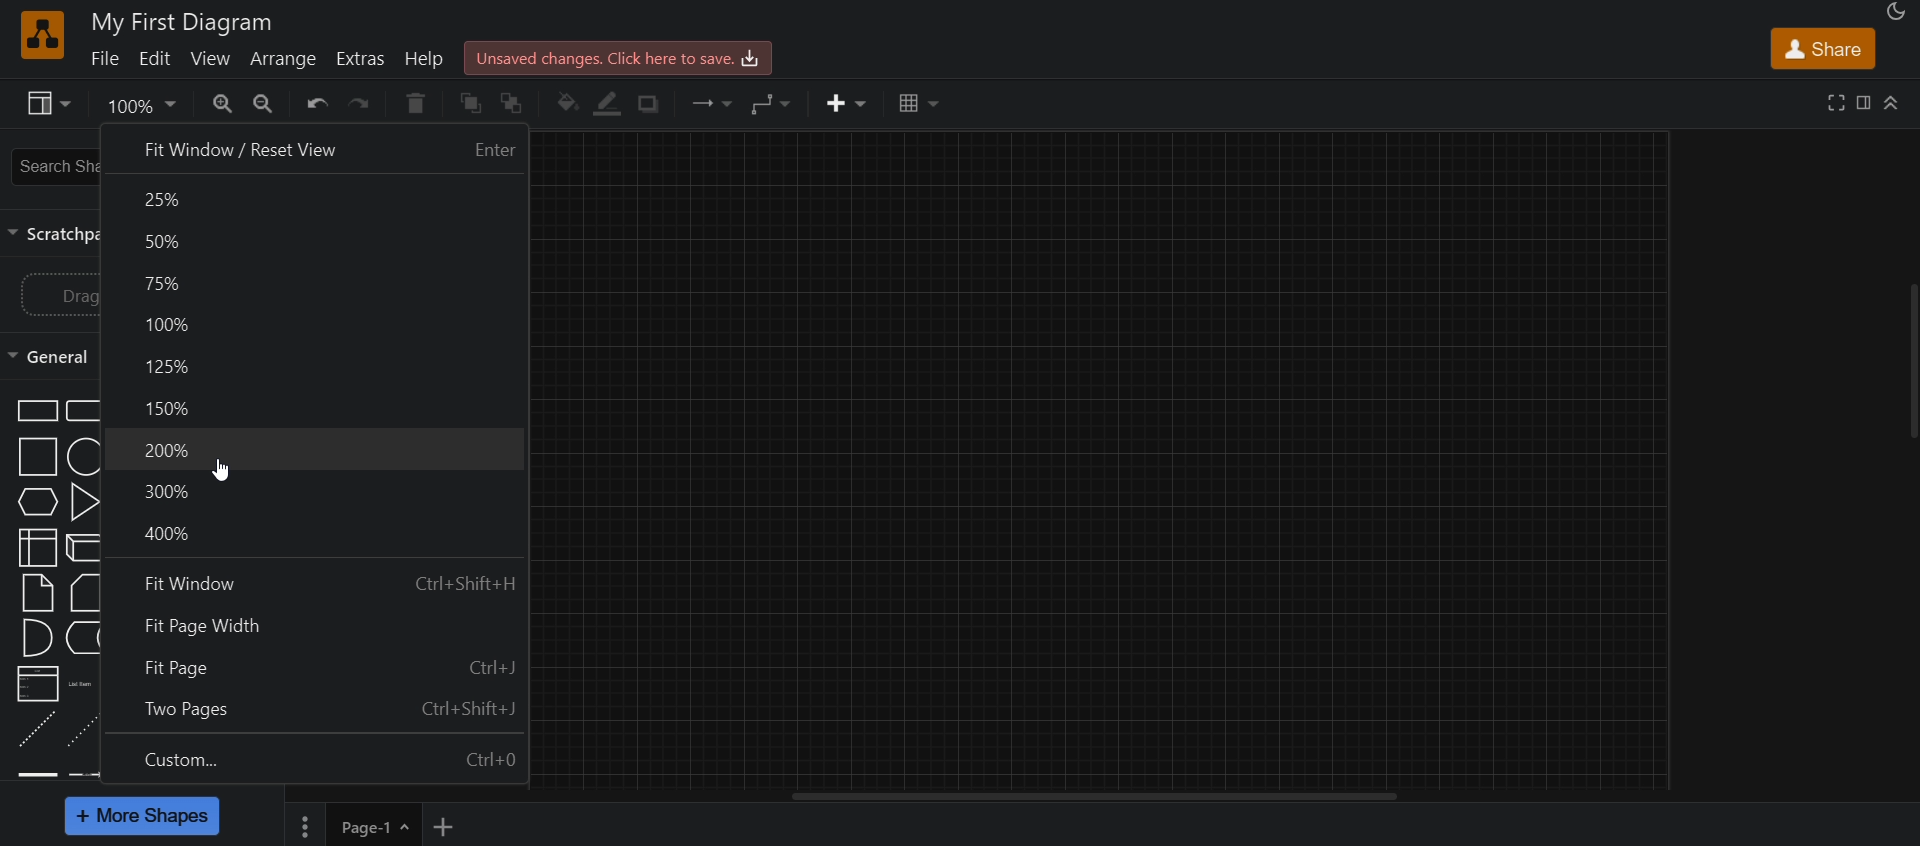 This screenshot has width=1920, height=846. What do you see at coordinates (330, 670) in the screenshot?
I see `fit page` at bounding box center [330, 670].